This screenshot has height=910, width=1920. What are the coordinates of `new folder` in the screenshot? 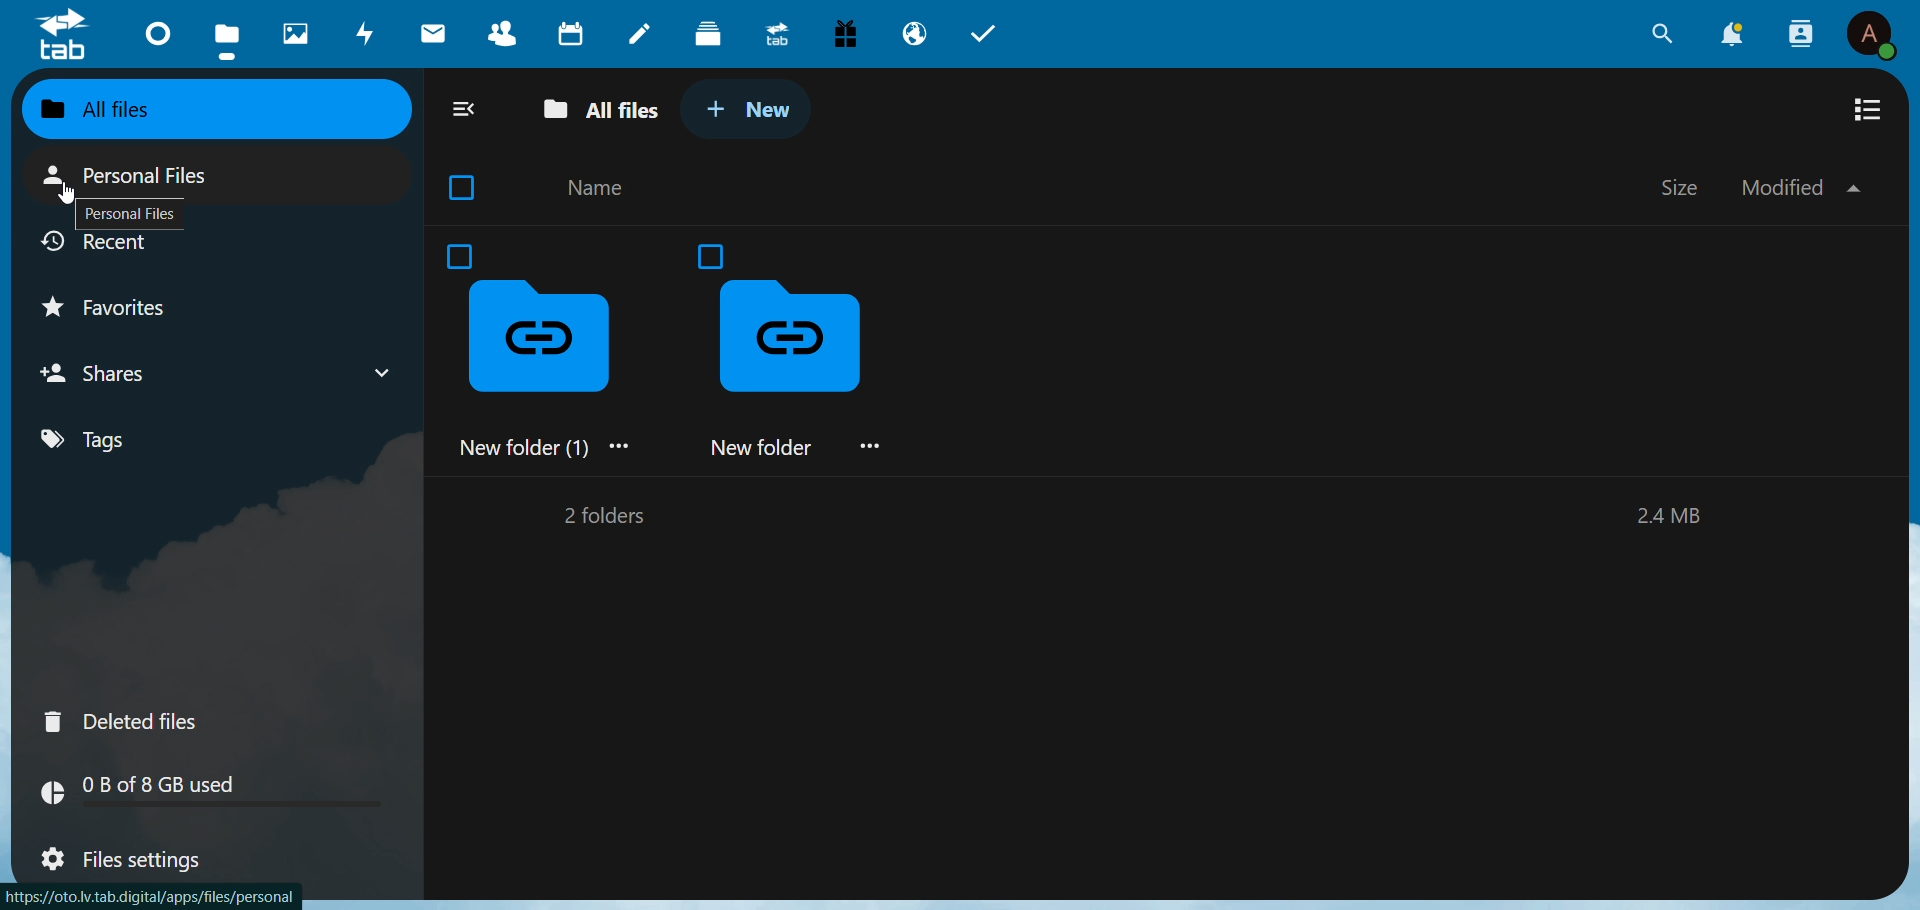 It's located at (809, 354).